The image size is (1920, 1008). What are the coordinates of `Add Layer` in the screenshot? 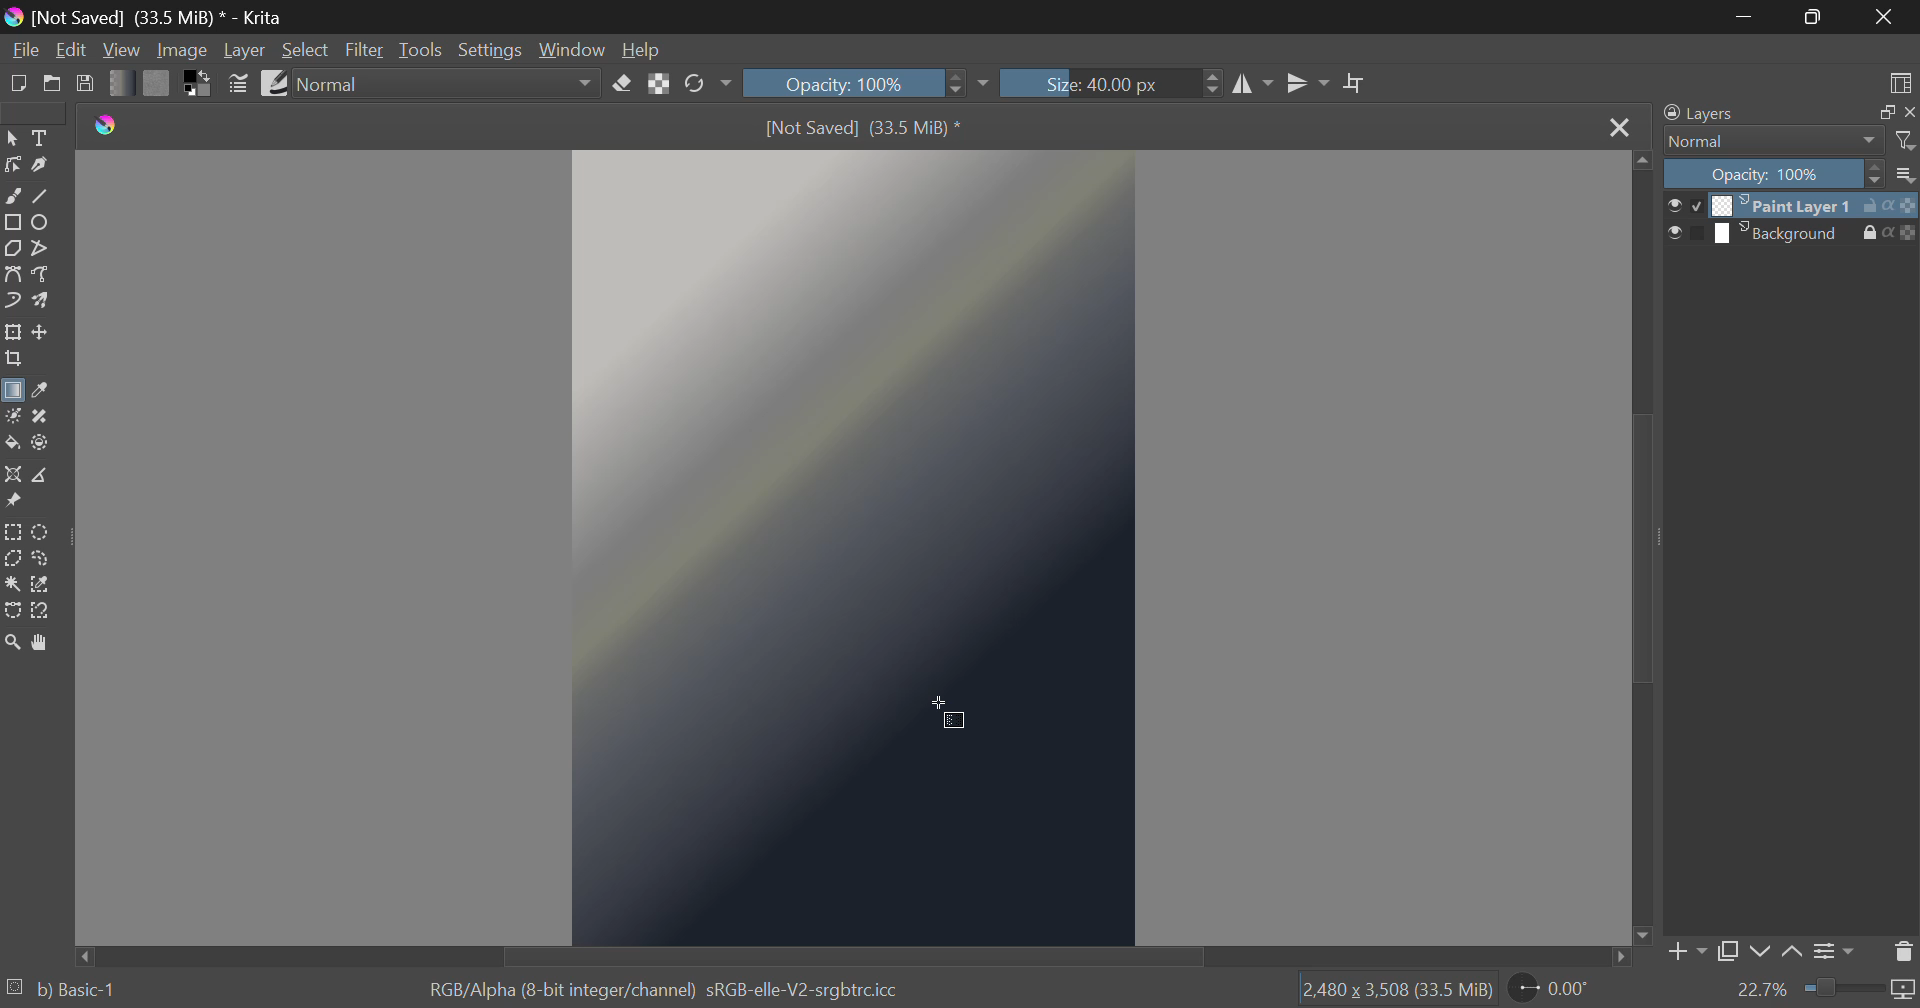 It's located at (1685, 956).